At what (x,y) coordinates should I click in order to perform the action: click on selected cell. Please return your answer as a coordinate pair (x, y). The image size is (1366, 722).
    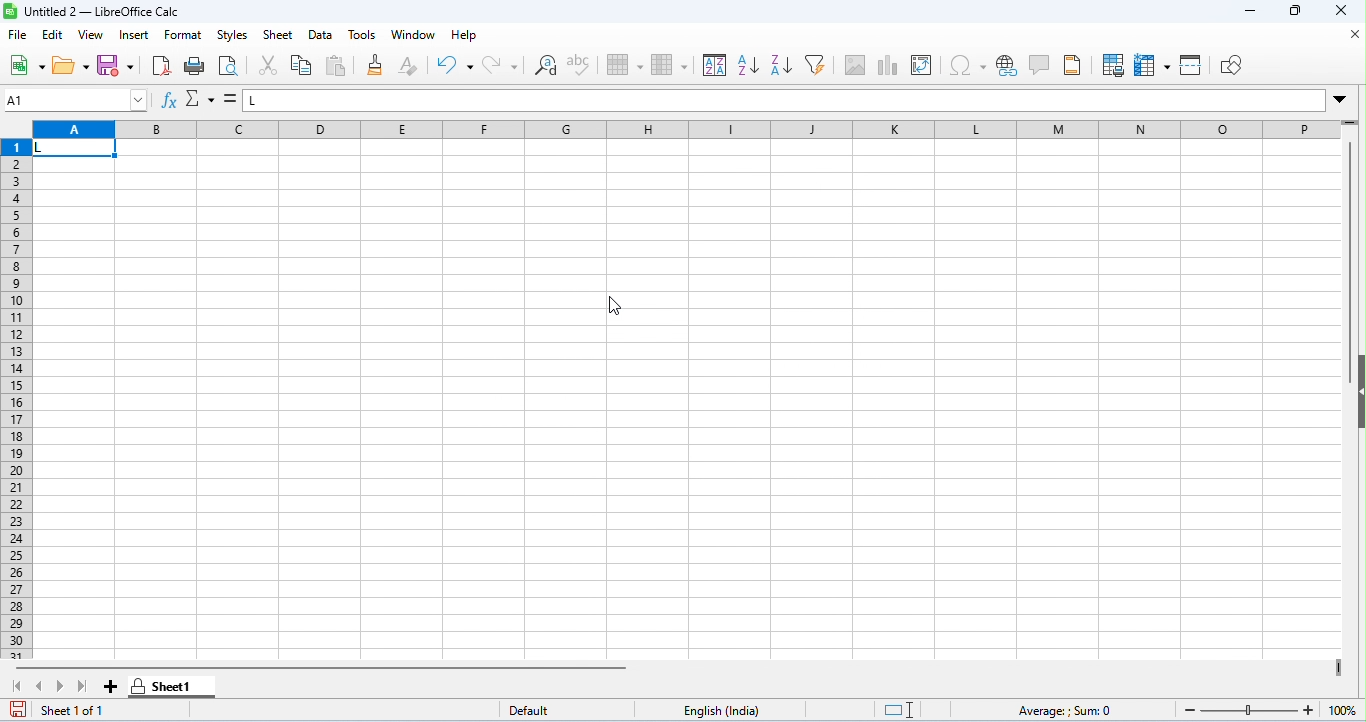
    Looking at the image, I should click on (76, 148).